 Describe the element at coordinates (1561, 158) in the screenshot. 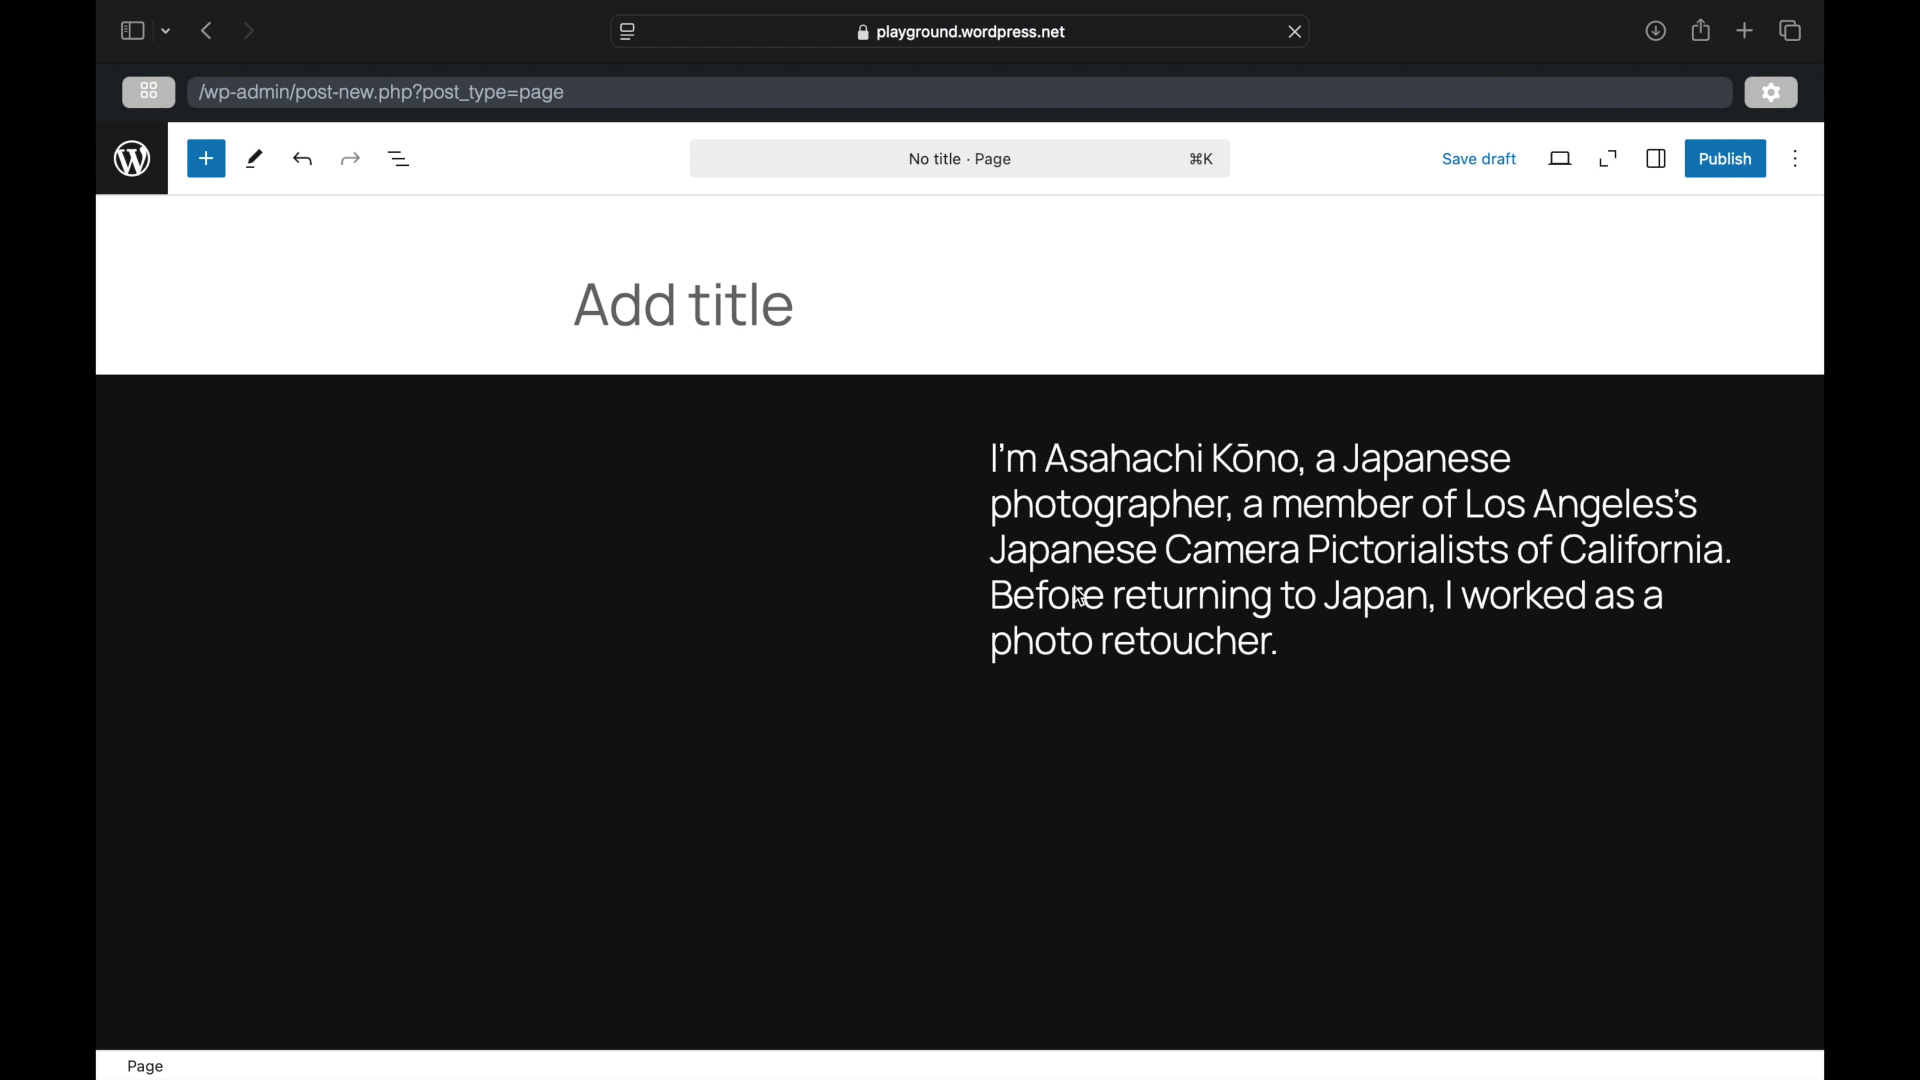

I see `view` at that location.